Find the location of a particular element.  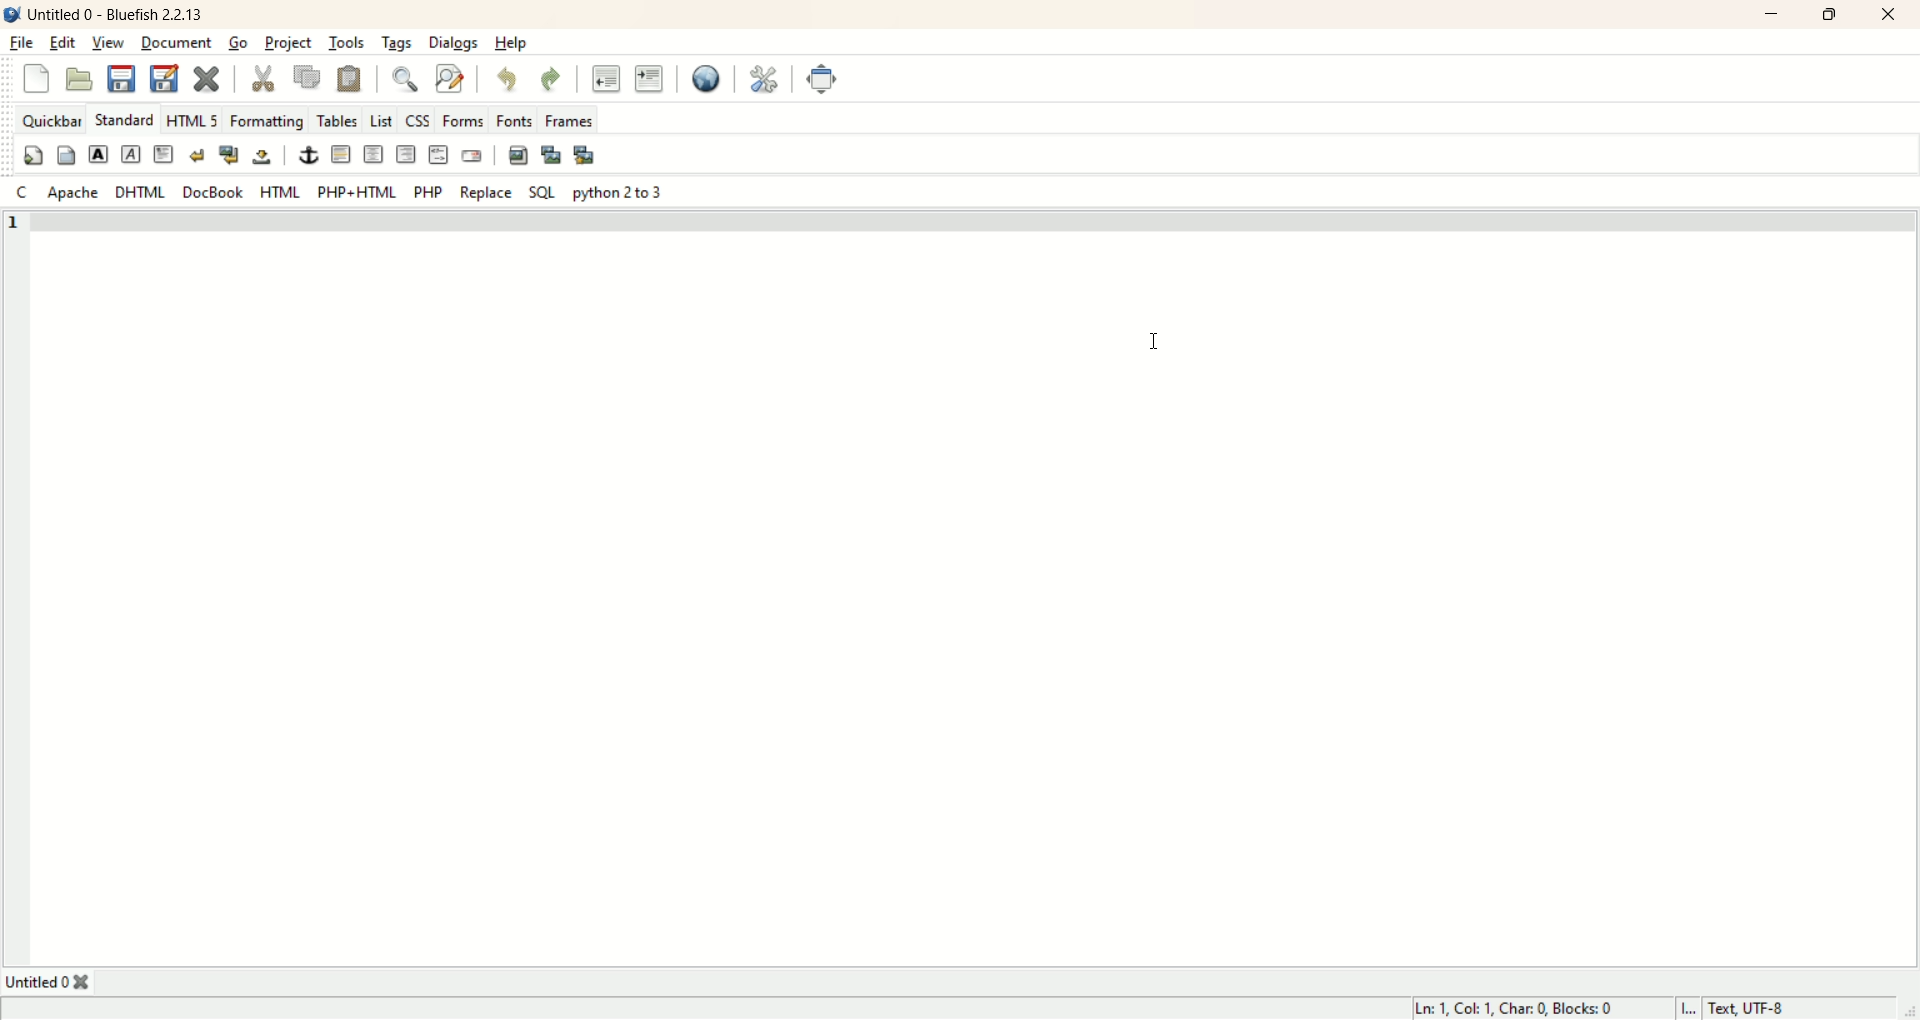

maximize is located at coordinates (1829, 14).